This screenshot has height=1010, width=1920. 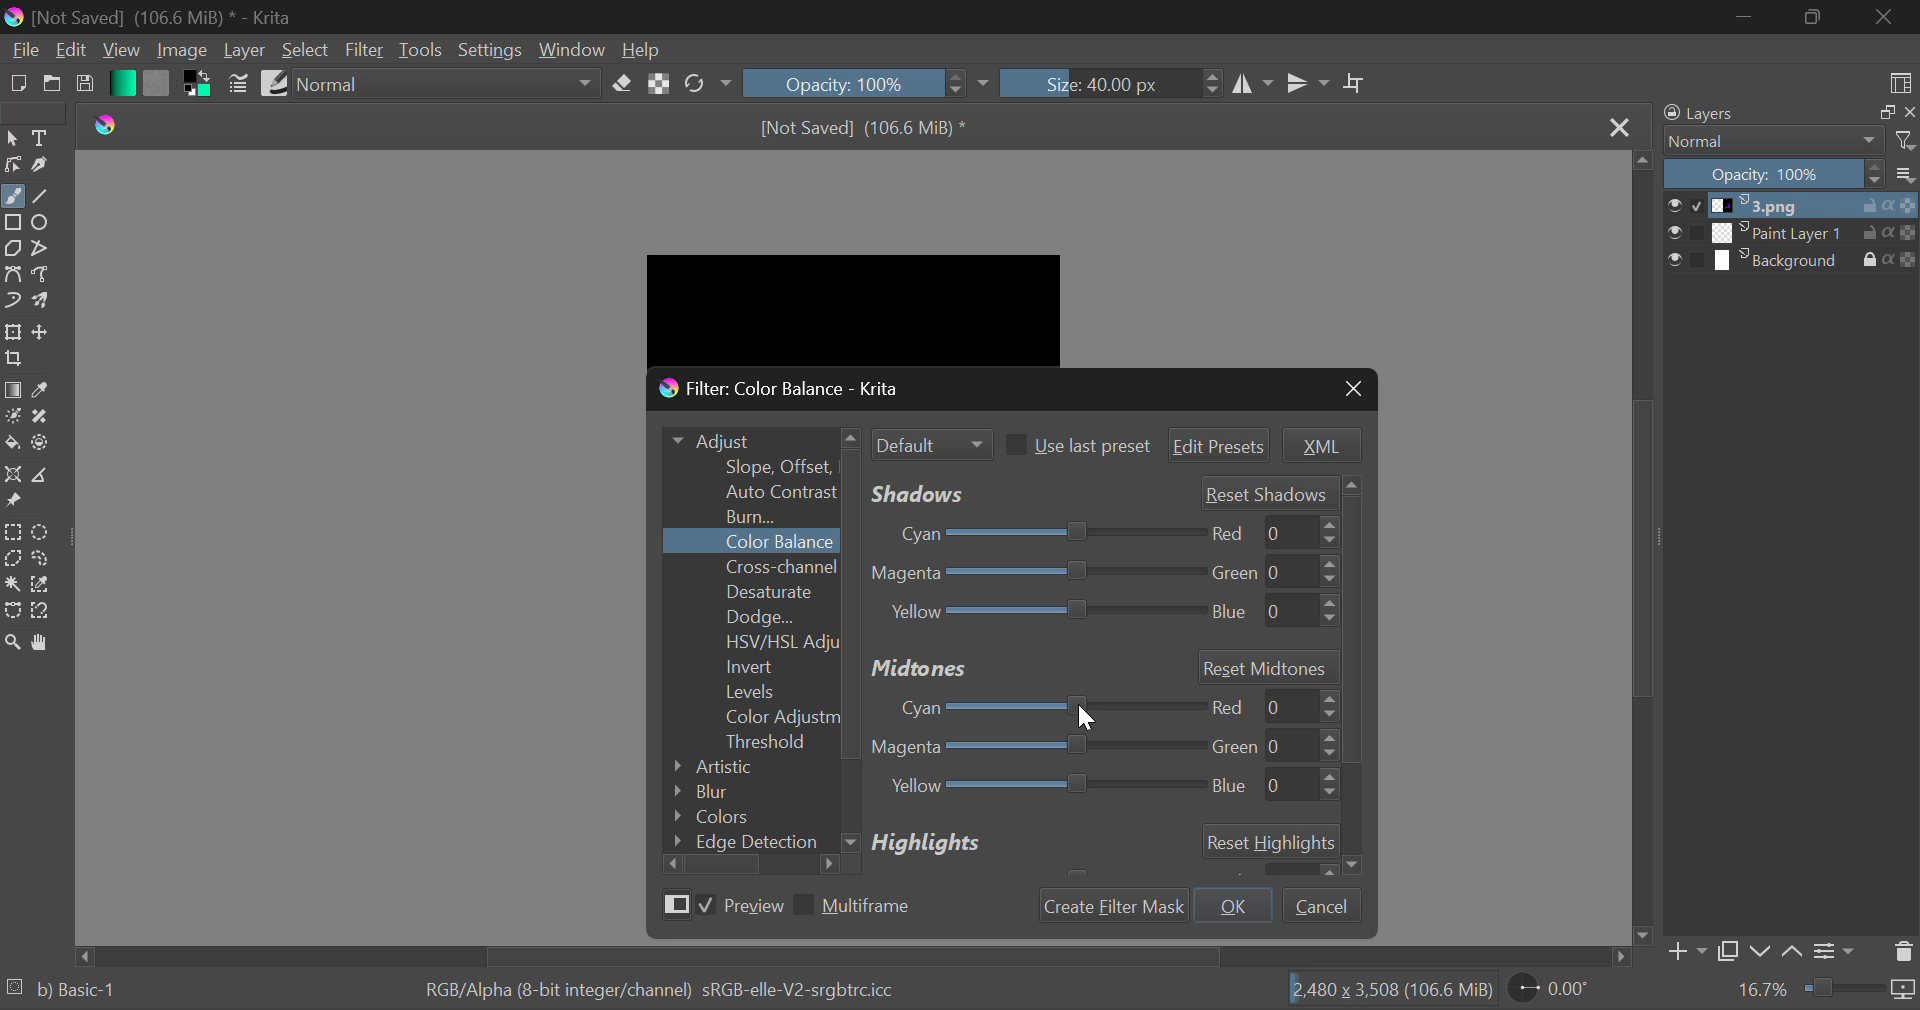 I want to click on duration, so click(x=1867, y=991).